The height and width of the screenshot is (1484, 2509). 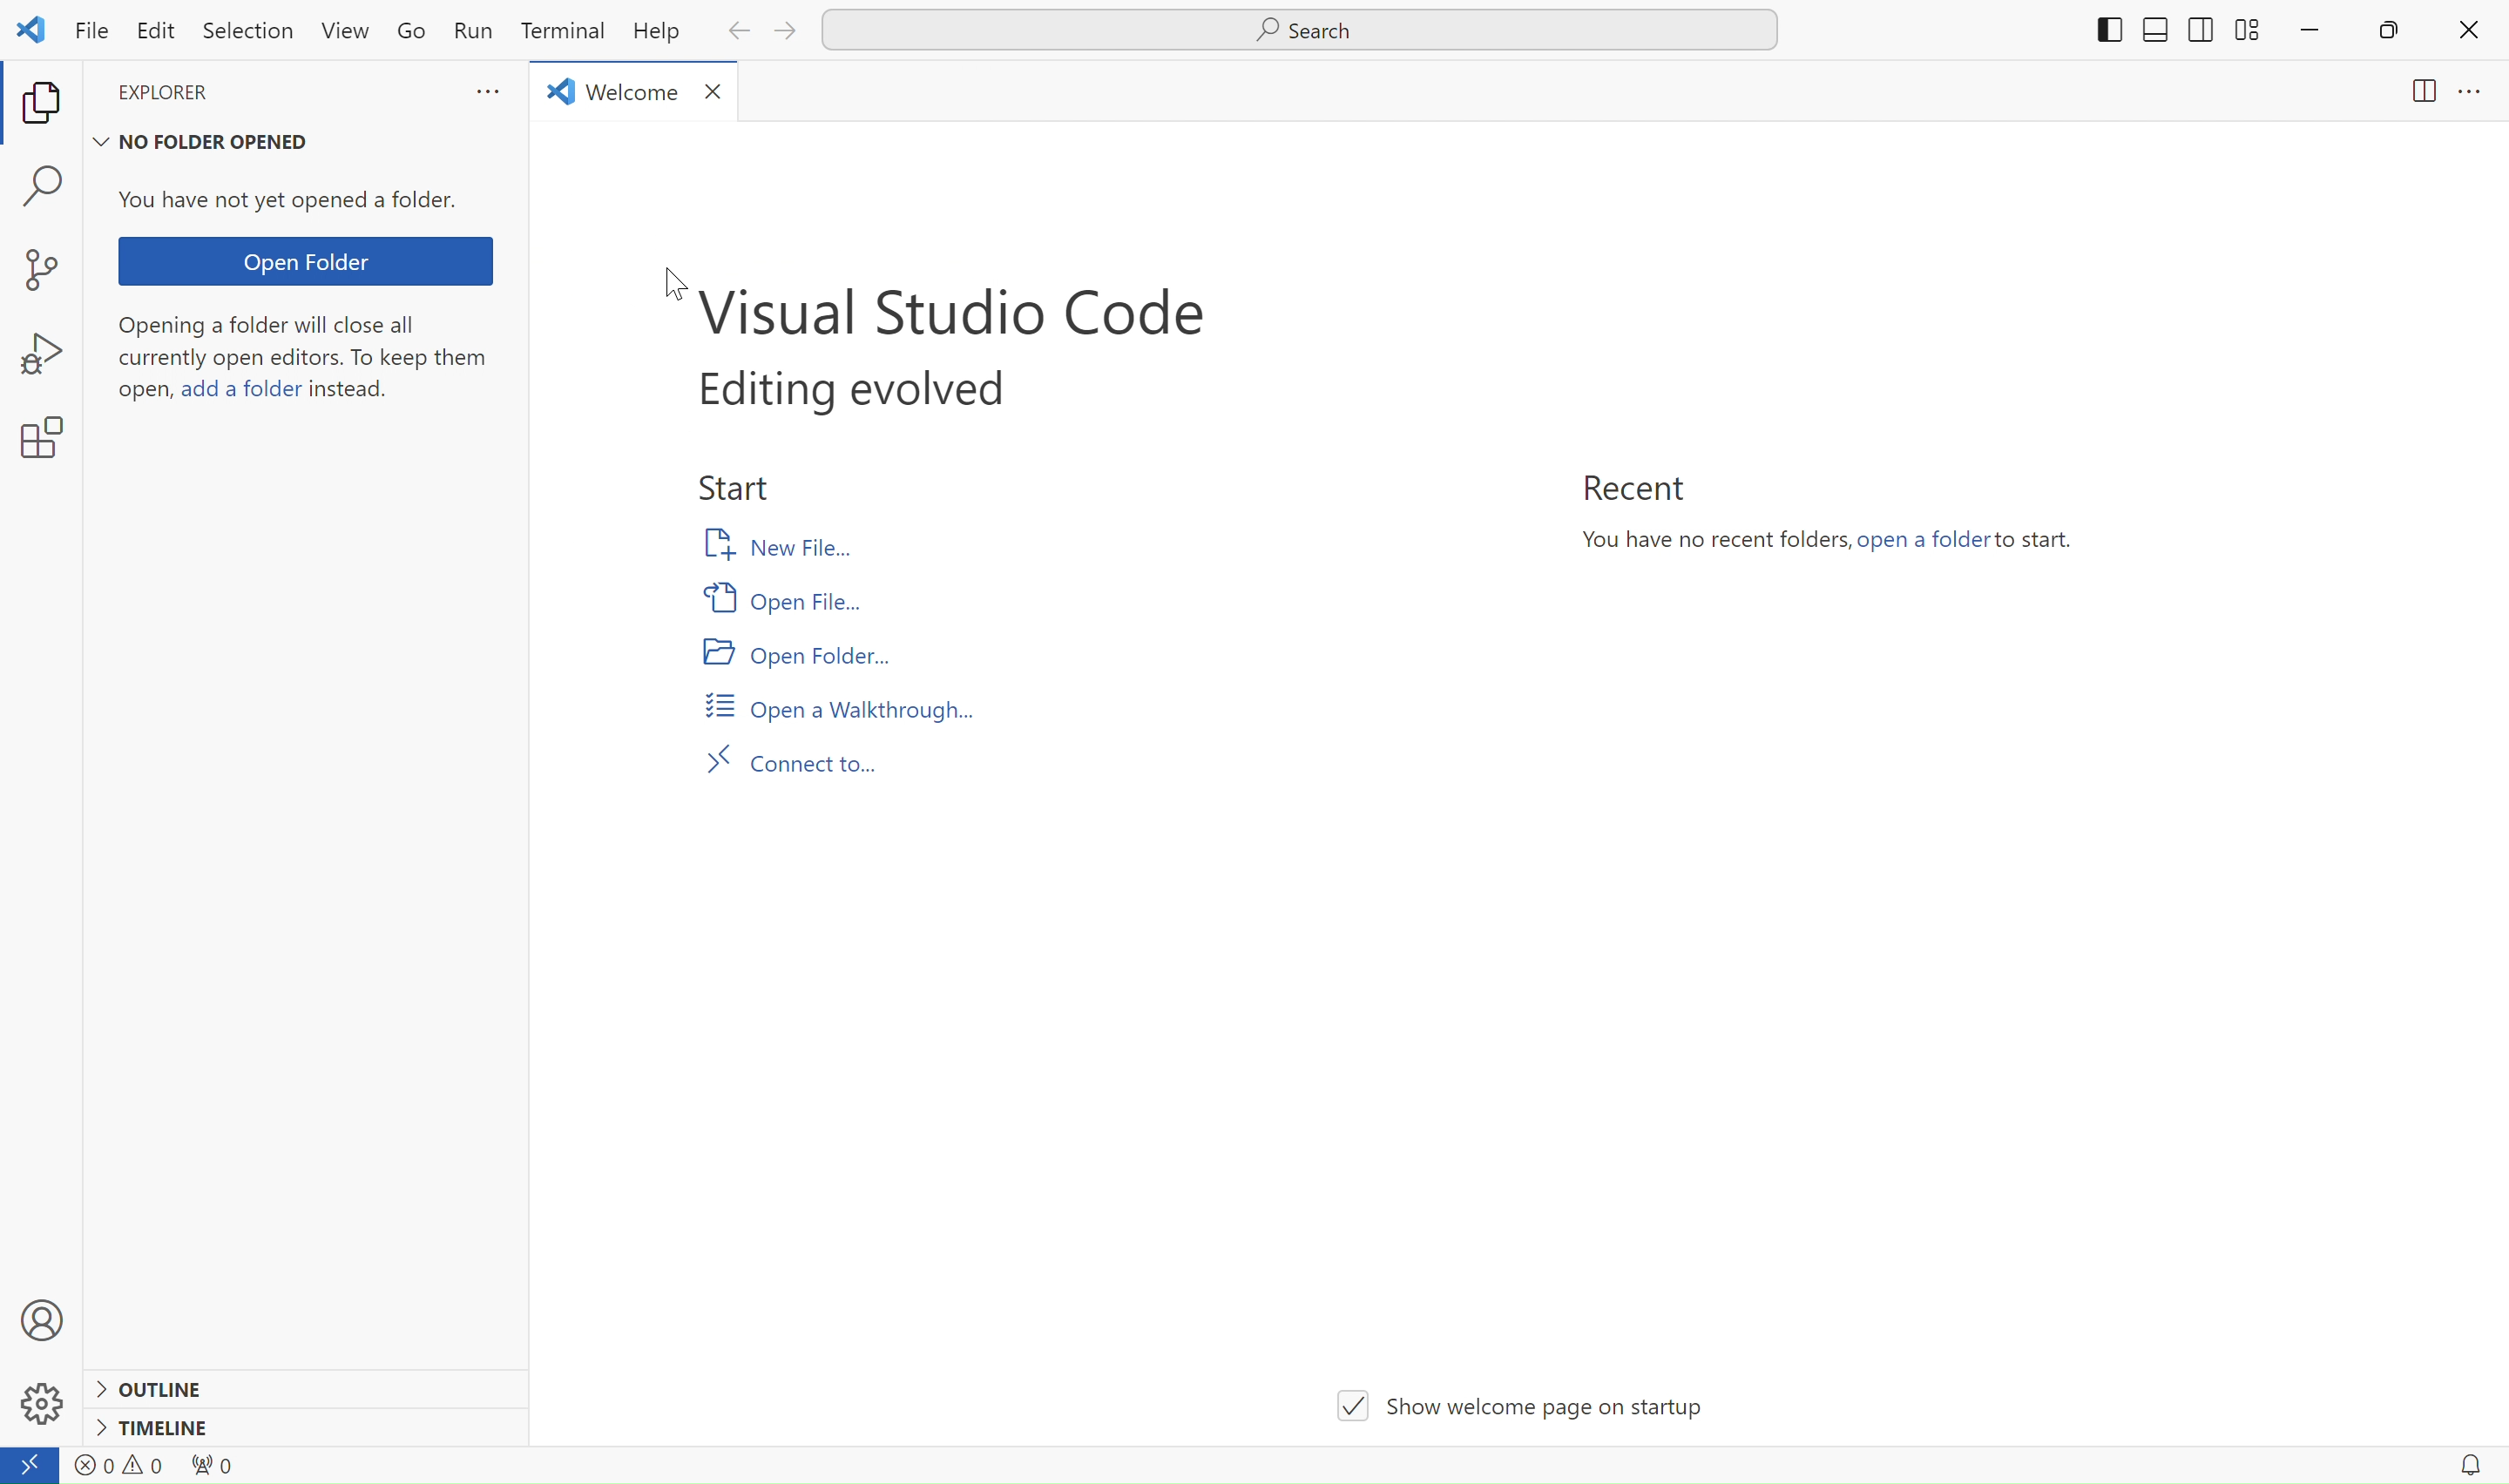 What do you see at coordinates (158, 32) in the screenshot?
I see `Edit` at bounding box center [158, 32].